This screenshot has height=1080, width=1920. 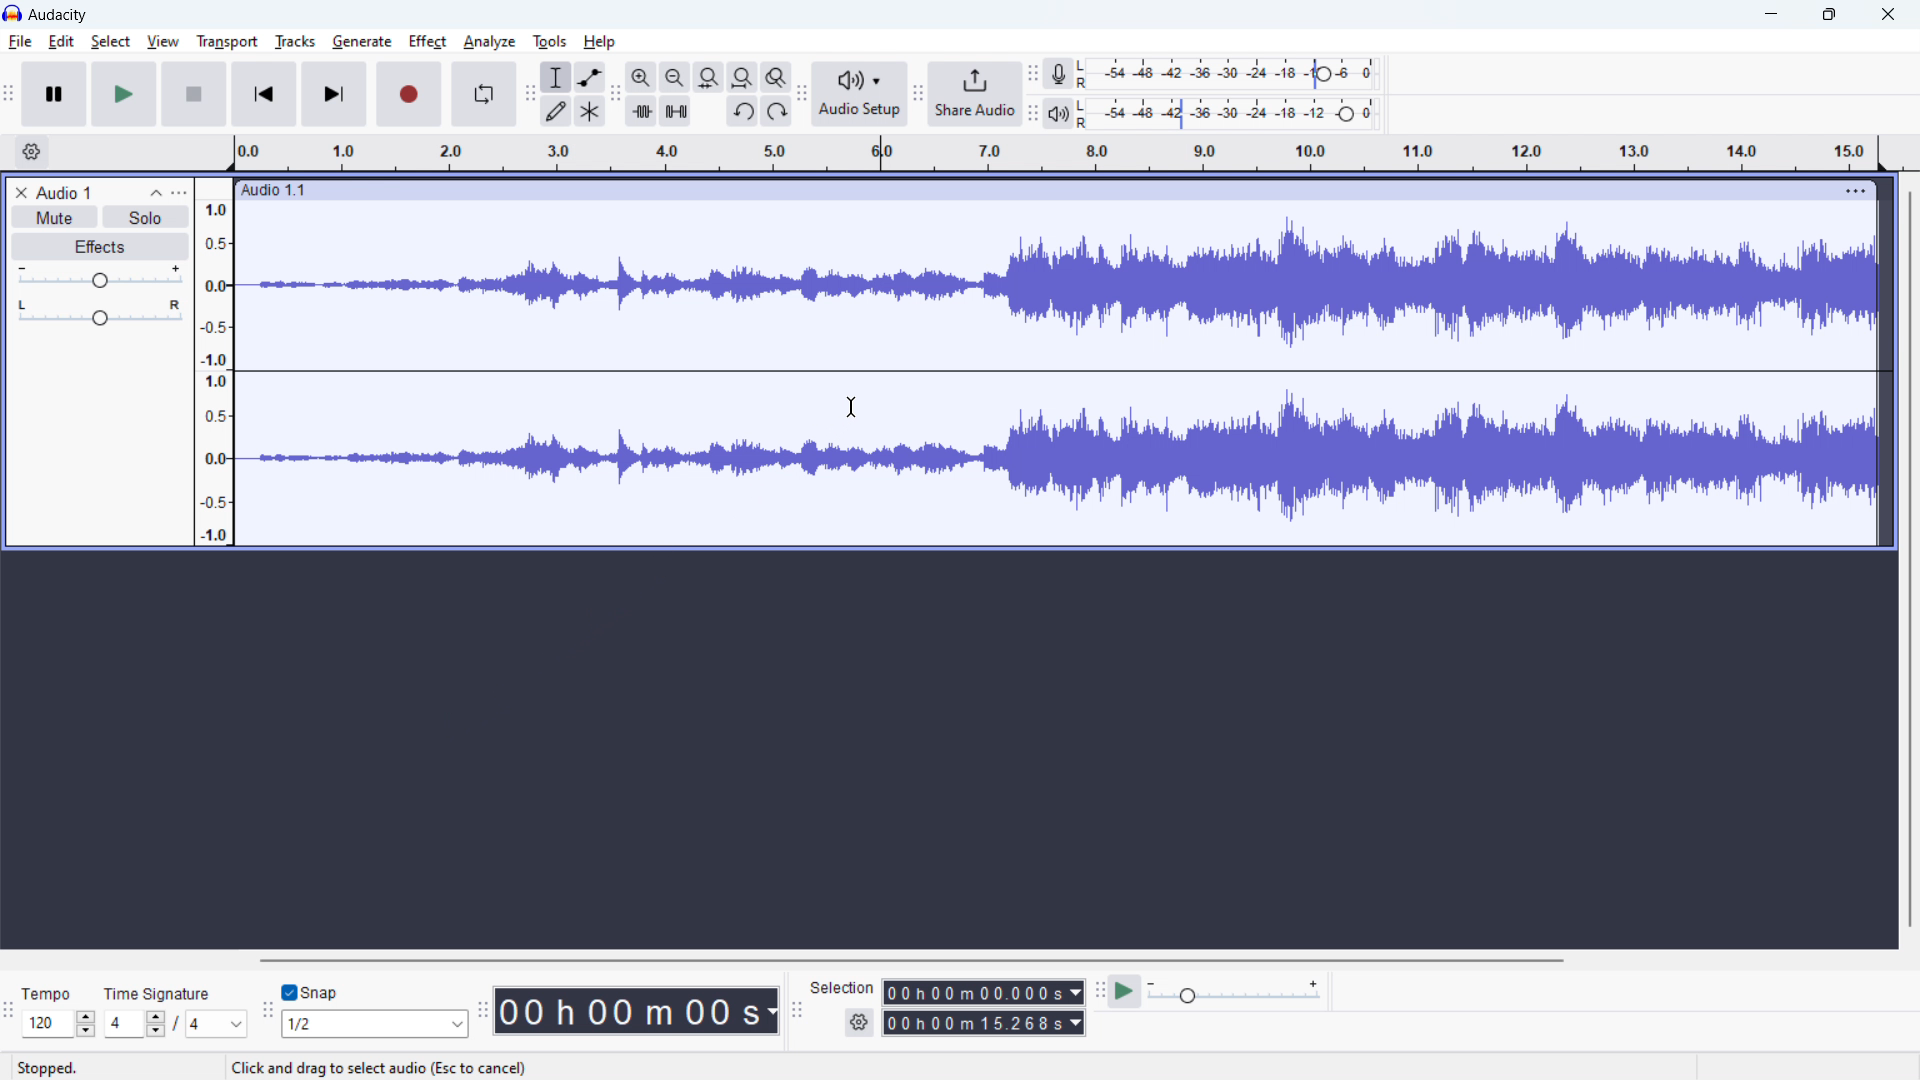 I want to click on multi tool, so click(x=590, y=112).